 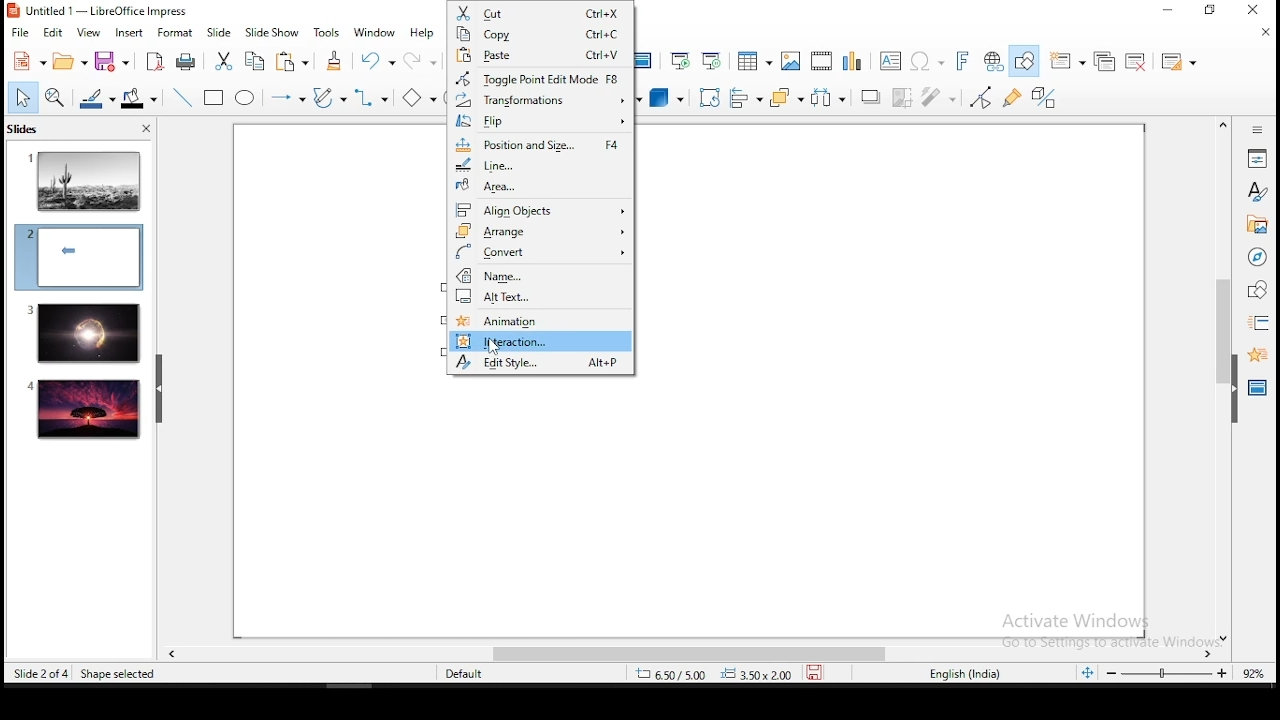 I want to click on resize shape, so click(x=119, y=673).